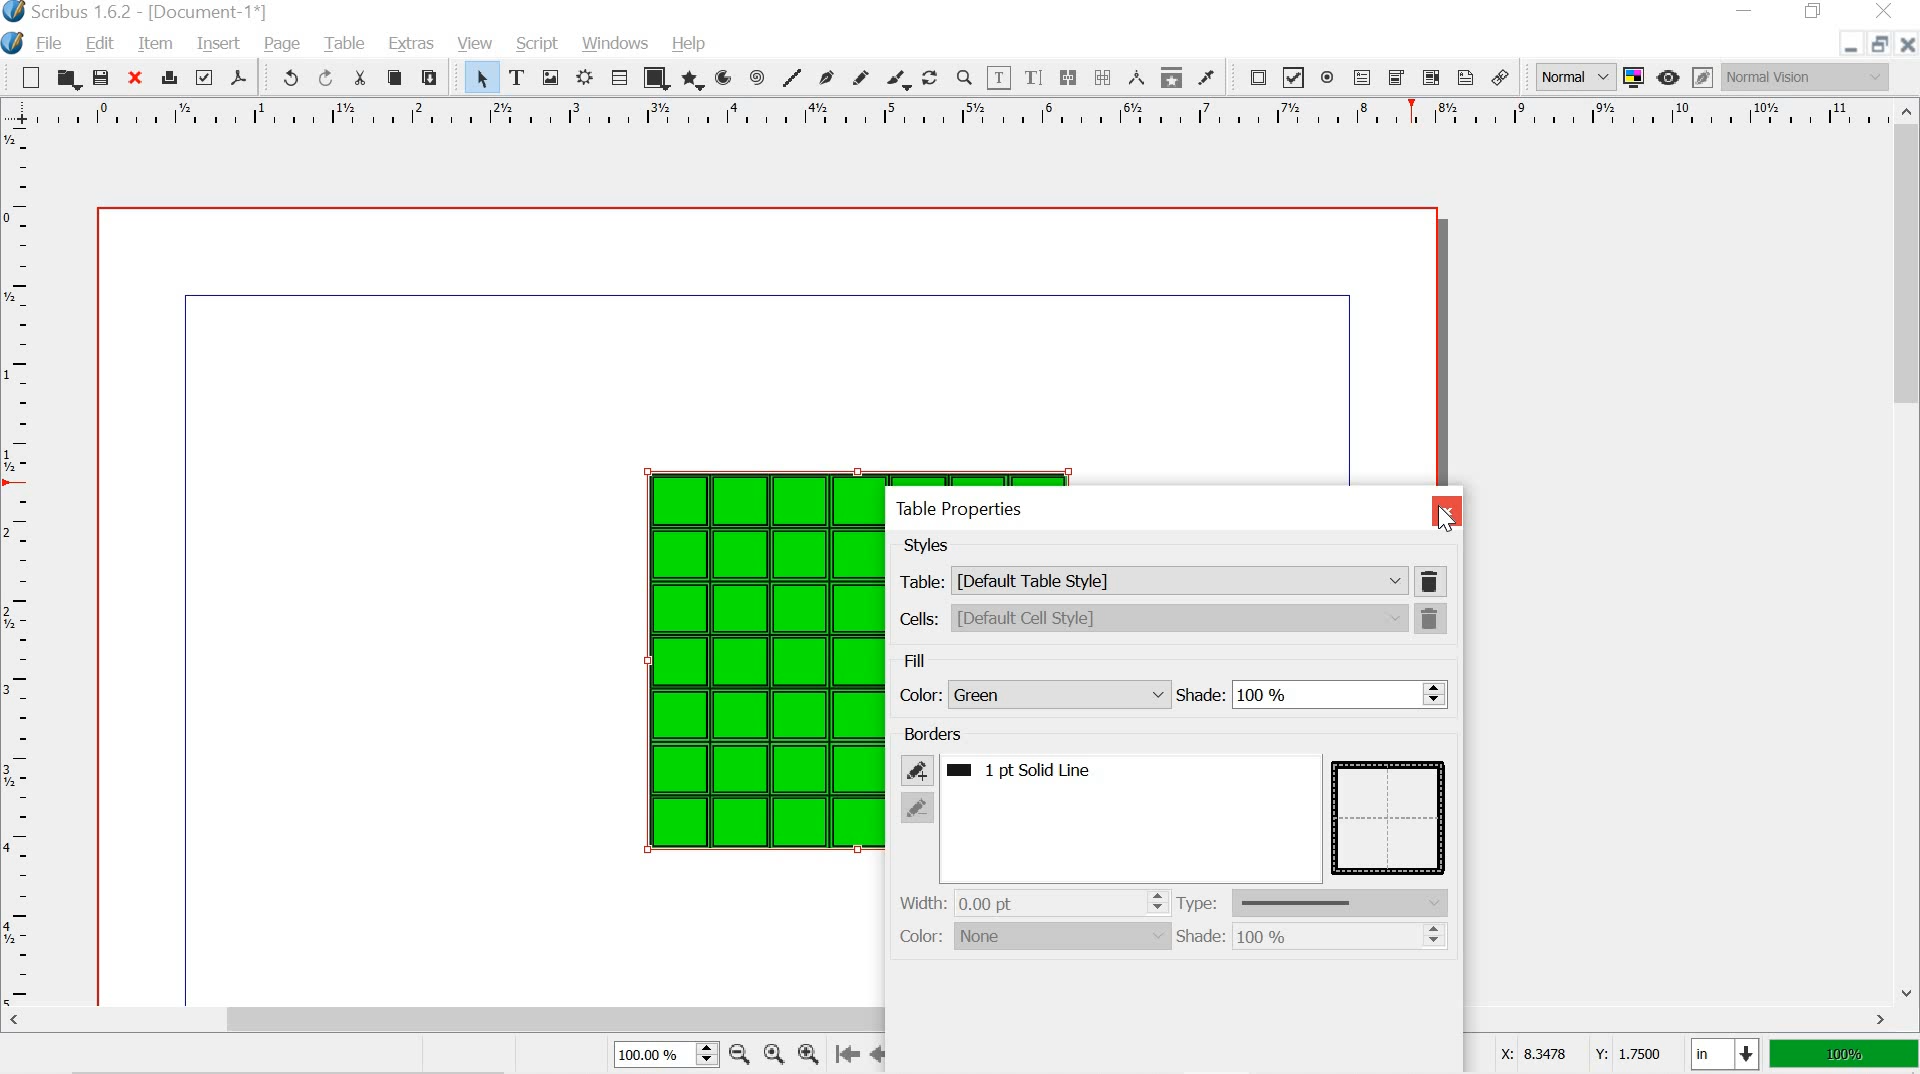 This screenshot has width=1920, height=1074. I want to click on freehand line, so click(862, 76).